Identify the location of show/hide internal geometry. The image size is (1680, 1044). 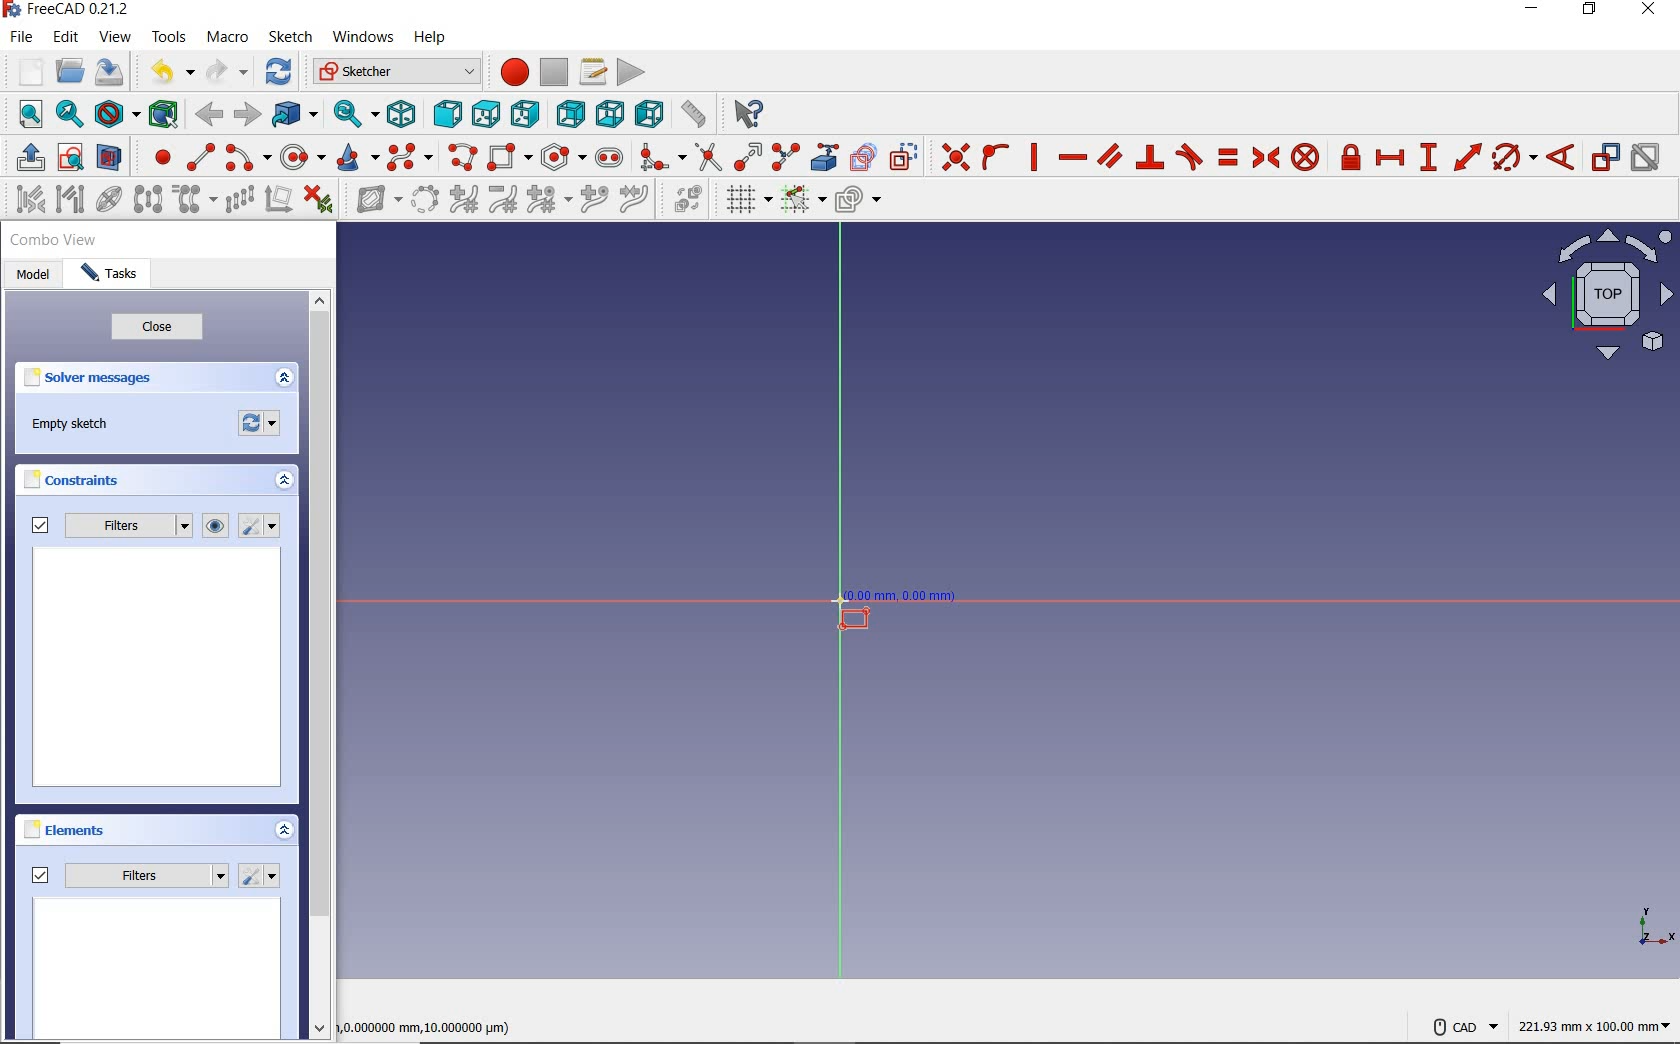
(107, 200).